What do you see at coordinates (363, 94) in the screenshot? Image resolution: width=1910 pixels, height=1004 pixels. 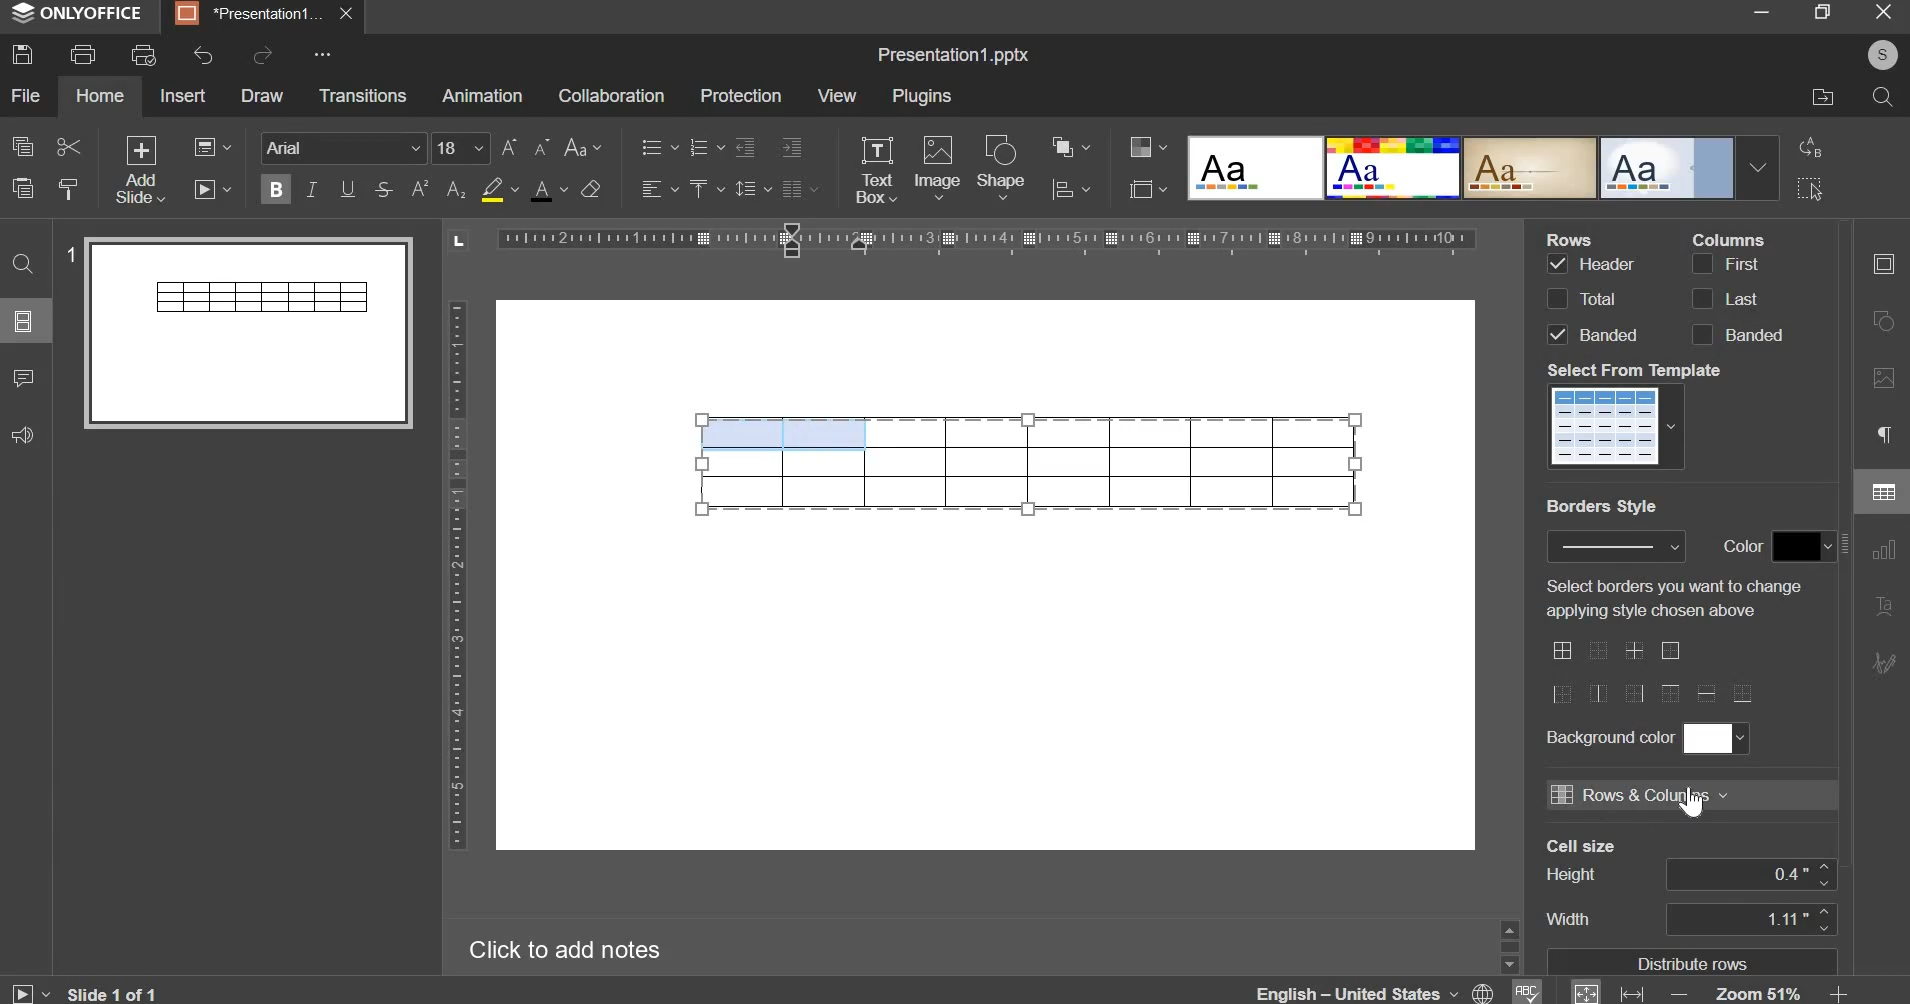 I see `transitions` at bounding box center [363, 94].